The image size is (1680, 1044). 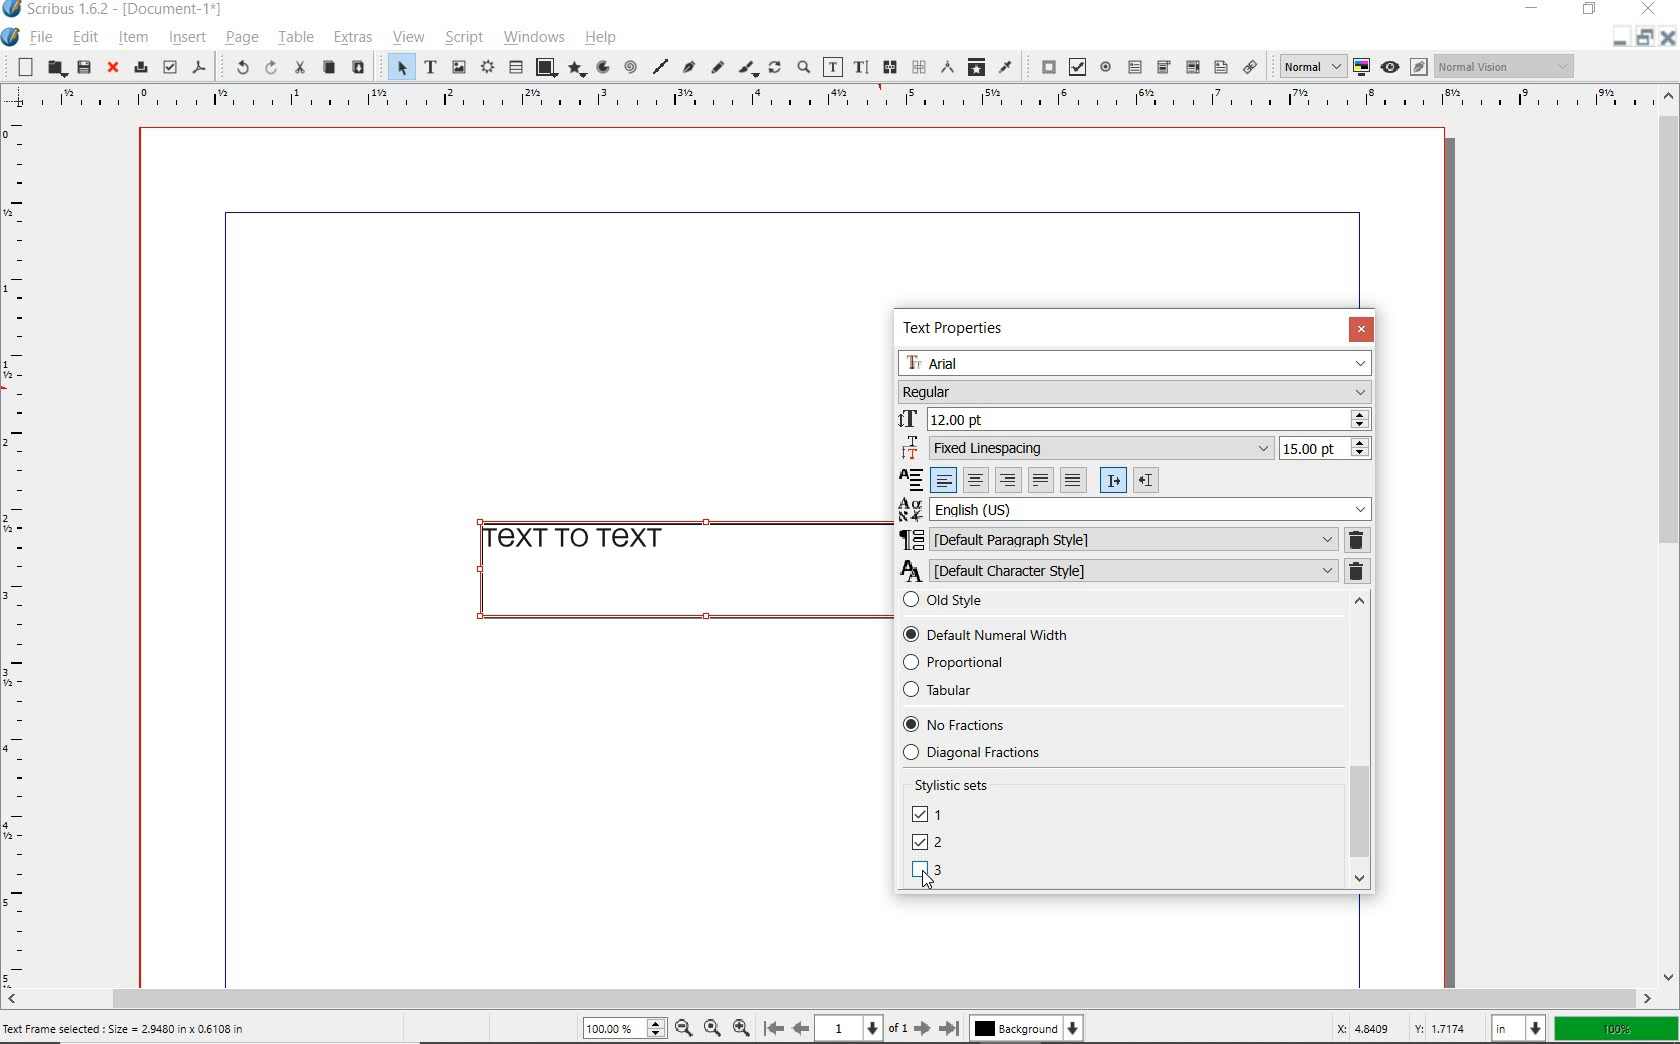 What do you see at coordinates (918, 68) in the screenshot?
I see `unlink text frames` at bounding box center [918, 68].